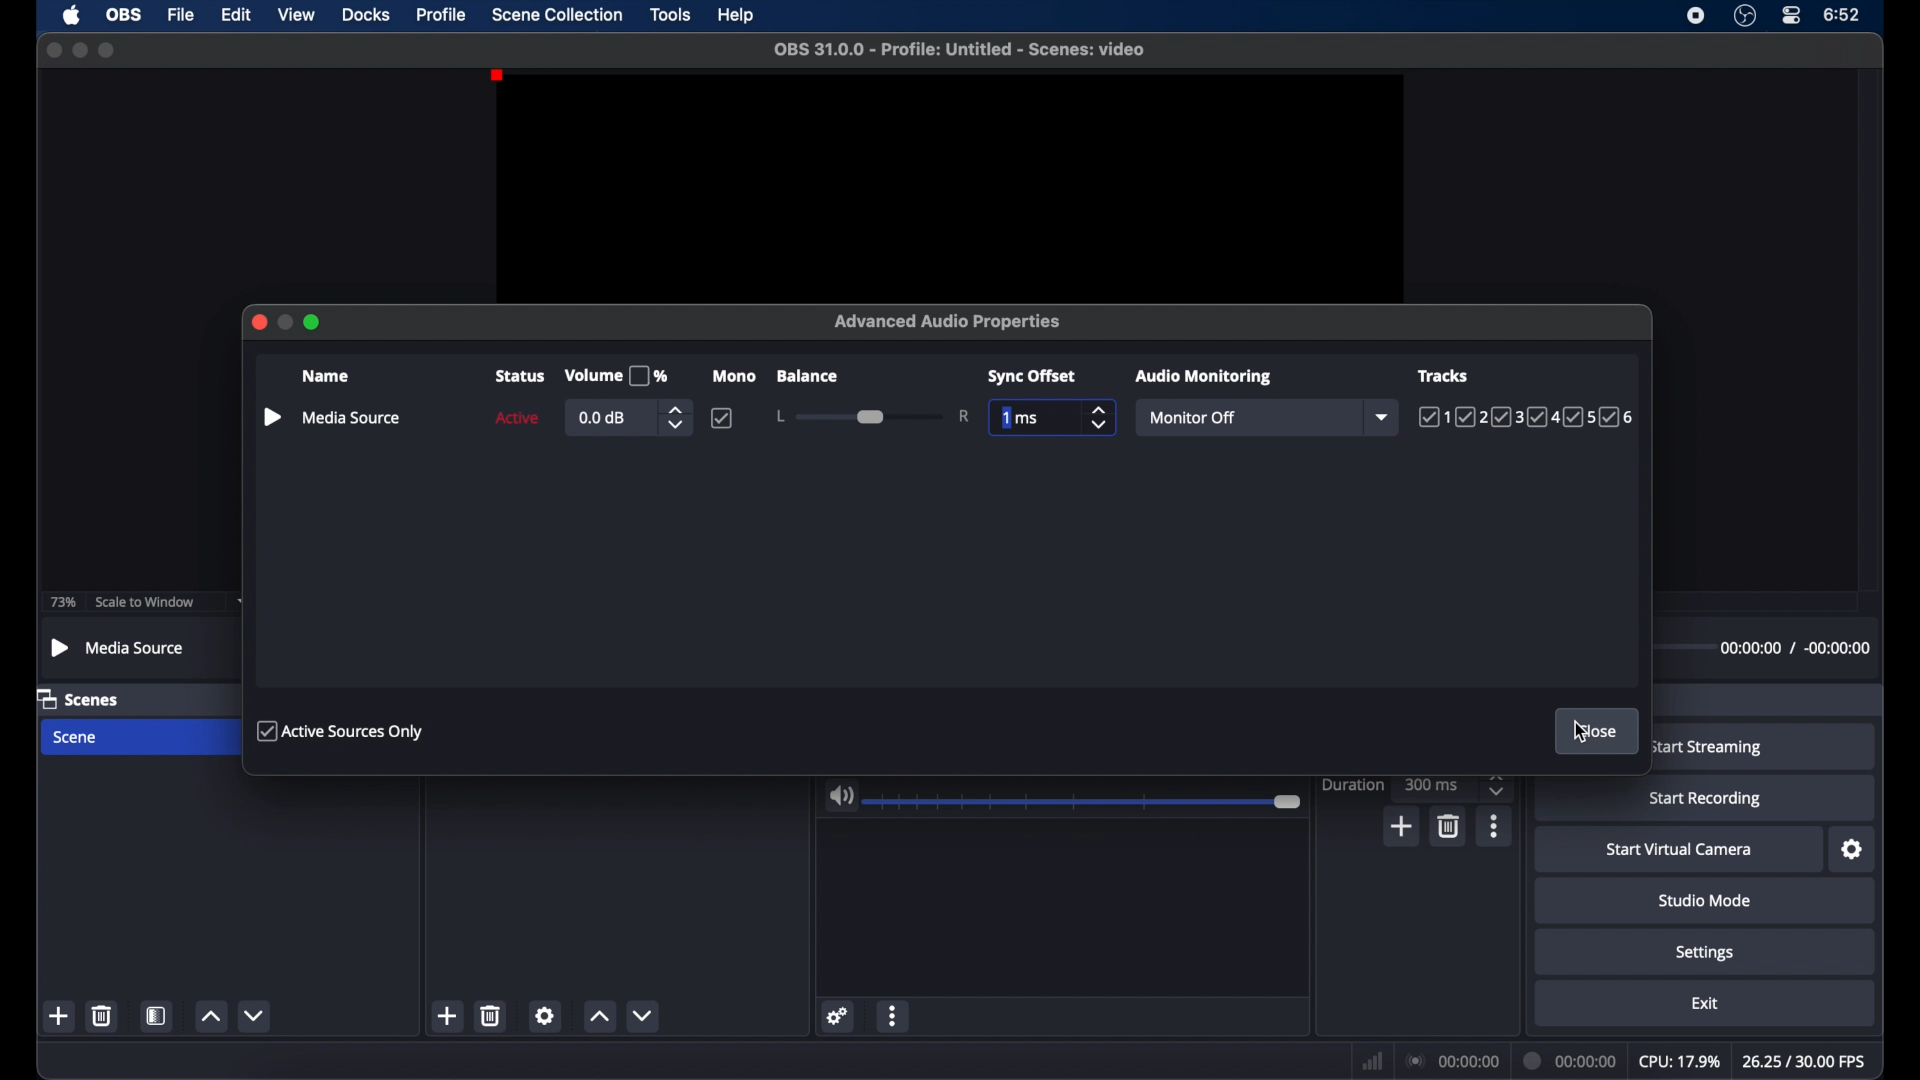 The height and width of the screenshot is (1080, 1920). I want to click on volume, so click(840, 796).